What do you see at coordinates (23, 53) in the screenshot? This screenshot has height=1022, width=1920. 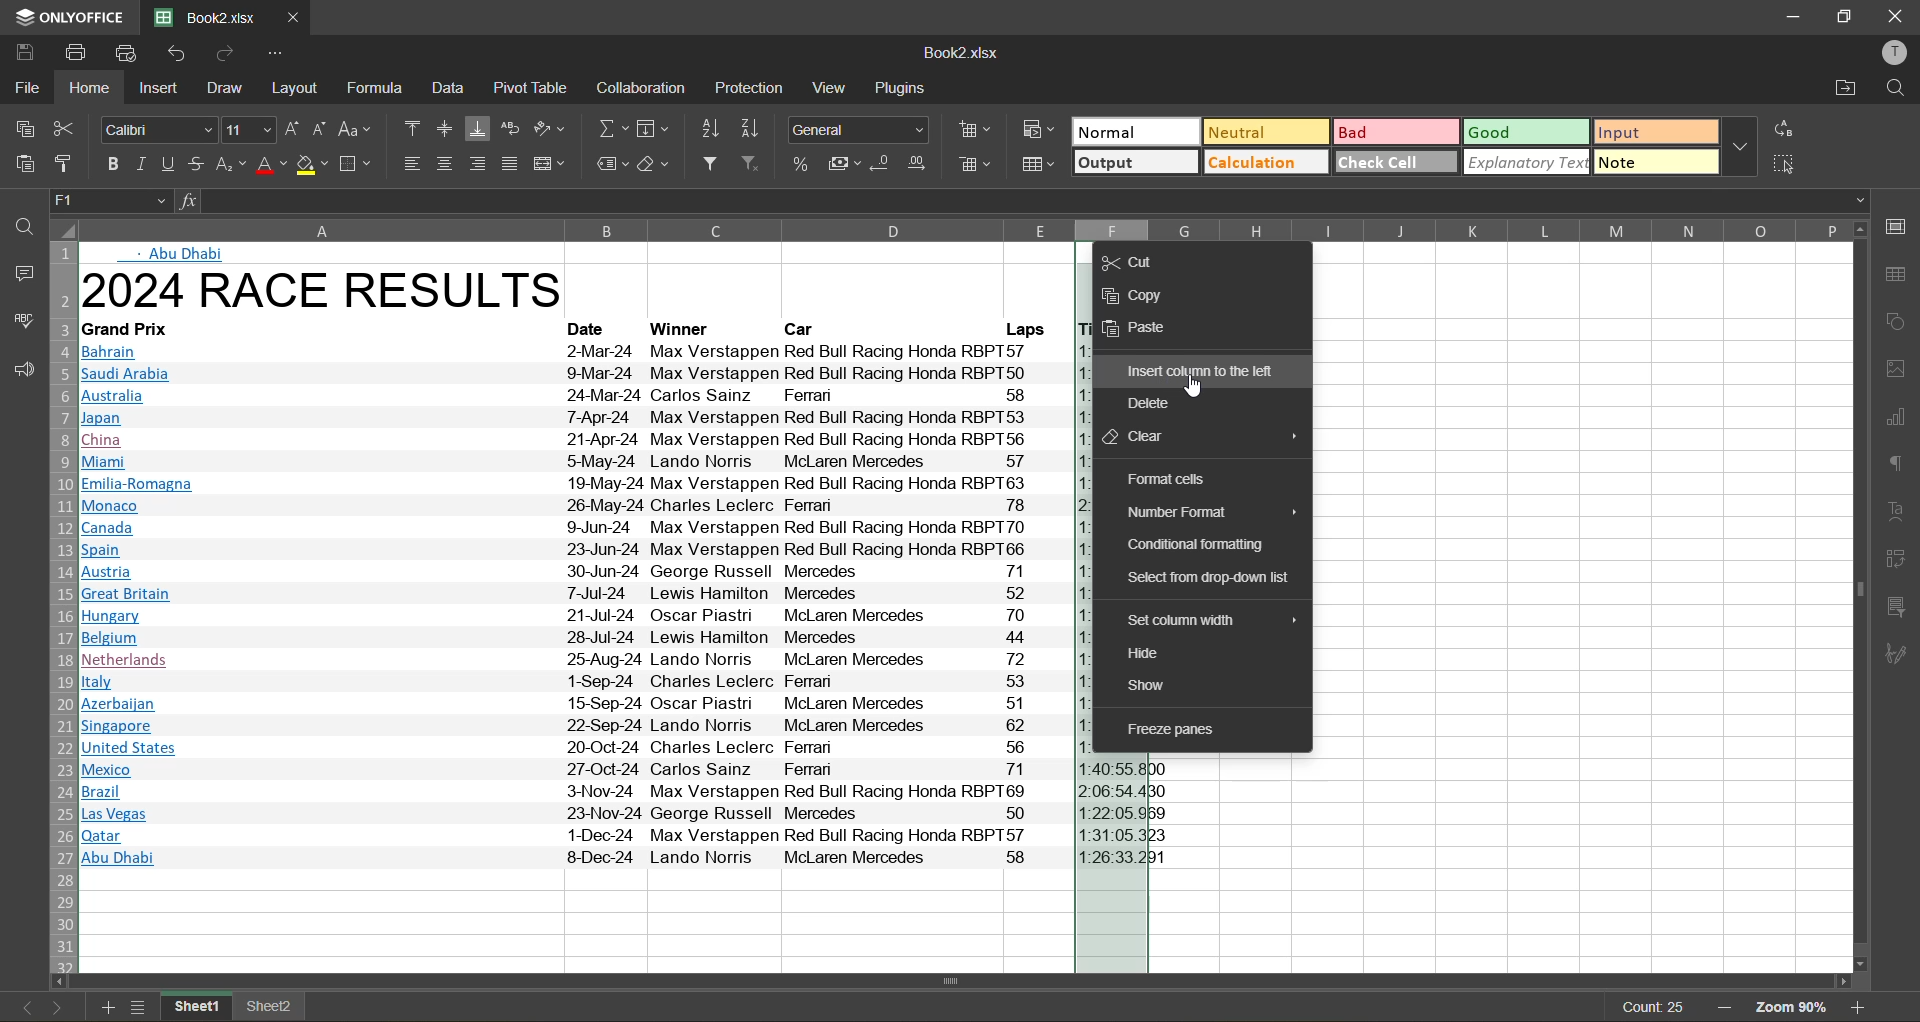 I see `save` at bounding box center [23, 53].